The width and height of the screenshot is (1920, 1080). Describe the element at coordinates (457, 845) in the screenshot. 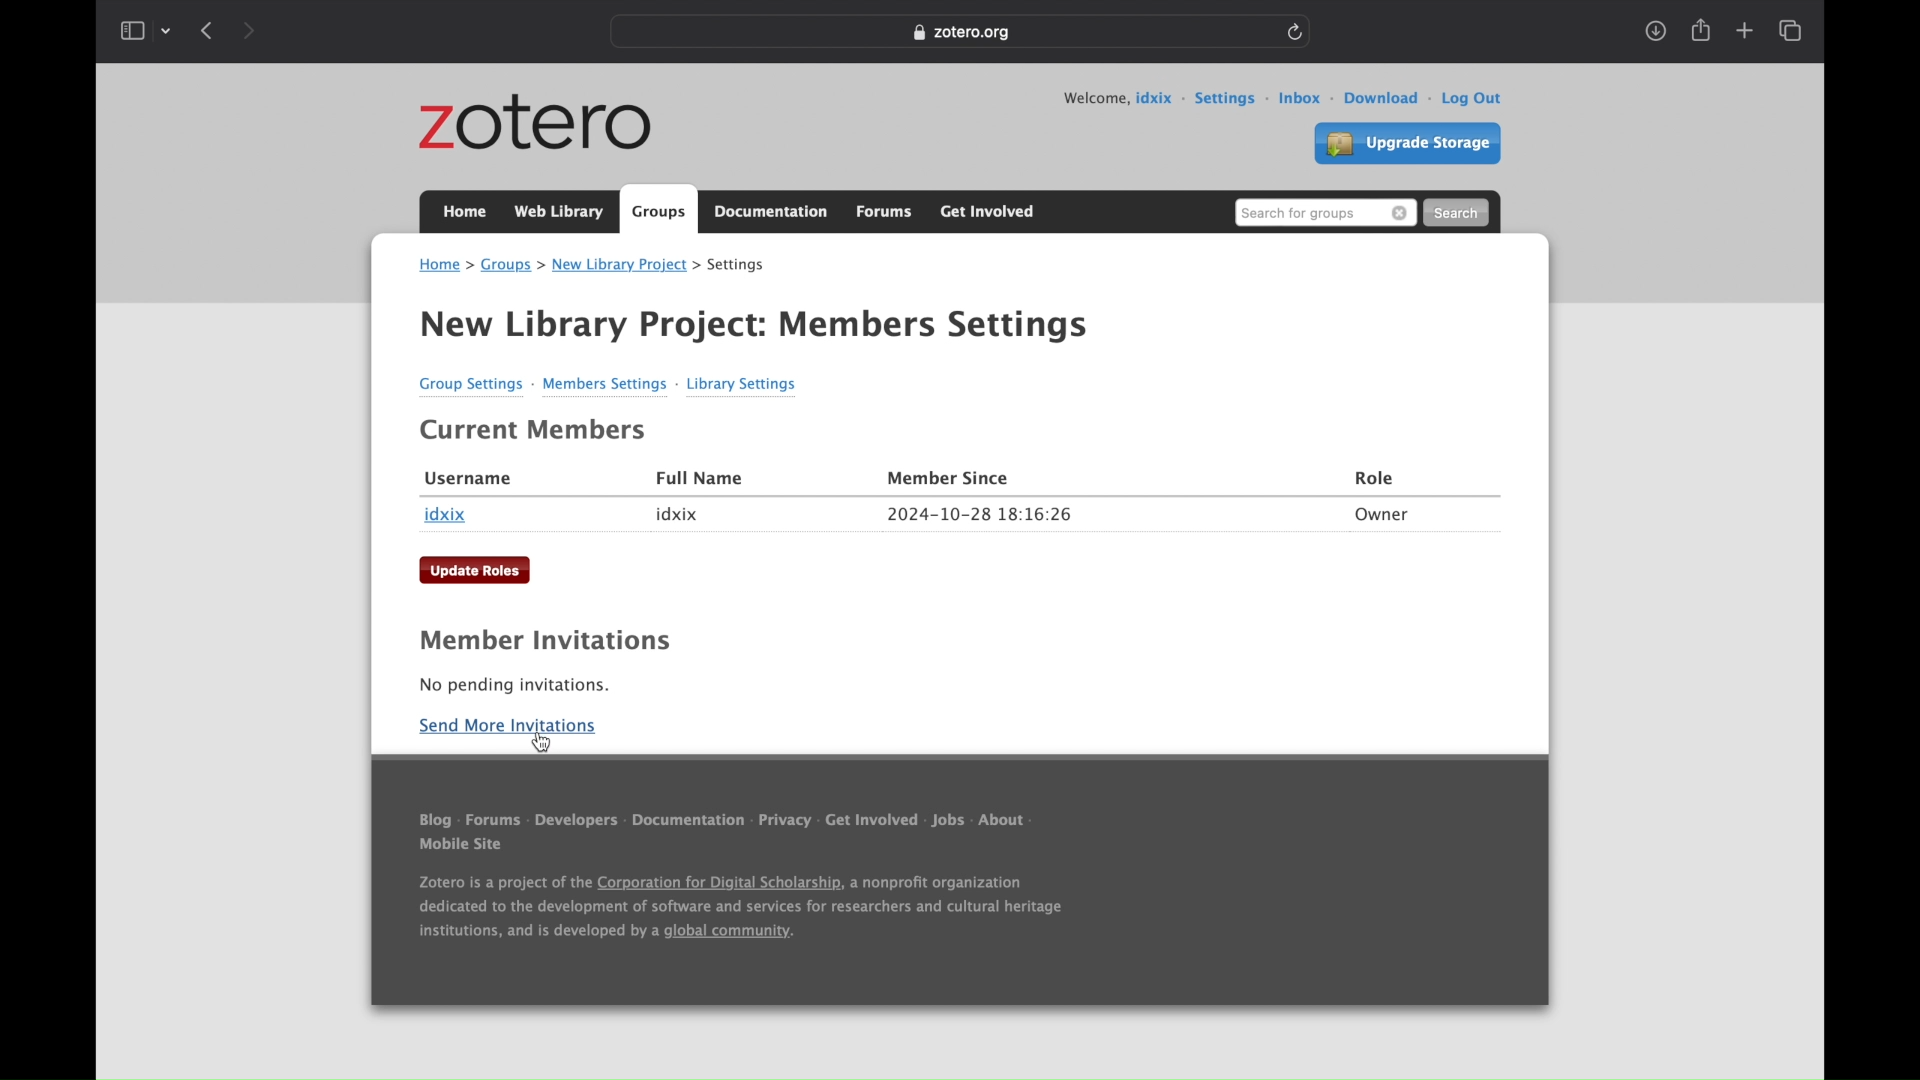

I see `mobile site` at that location.